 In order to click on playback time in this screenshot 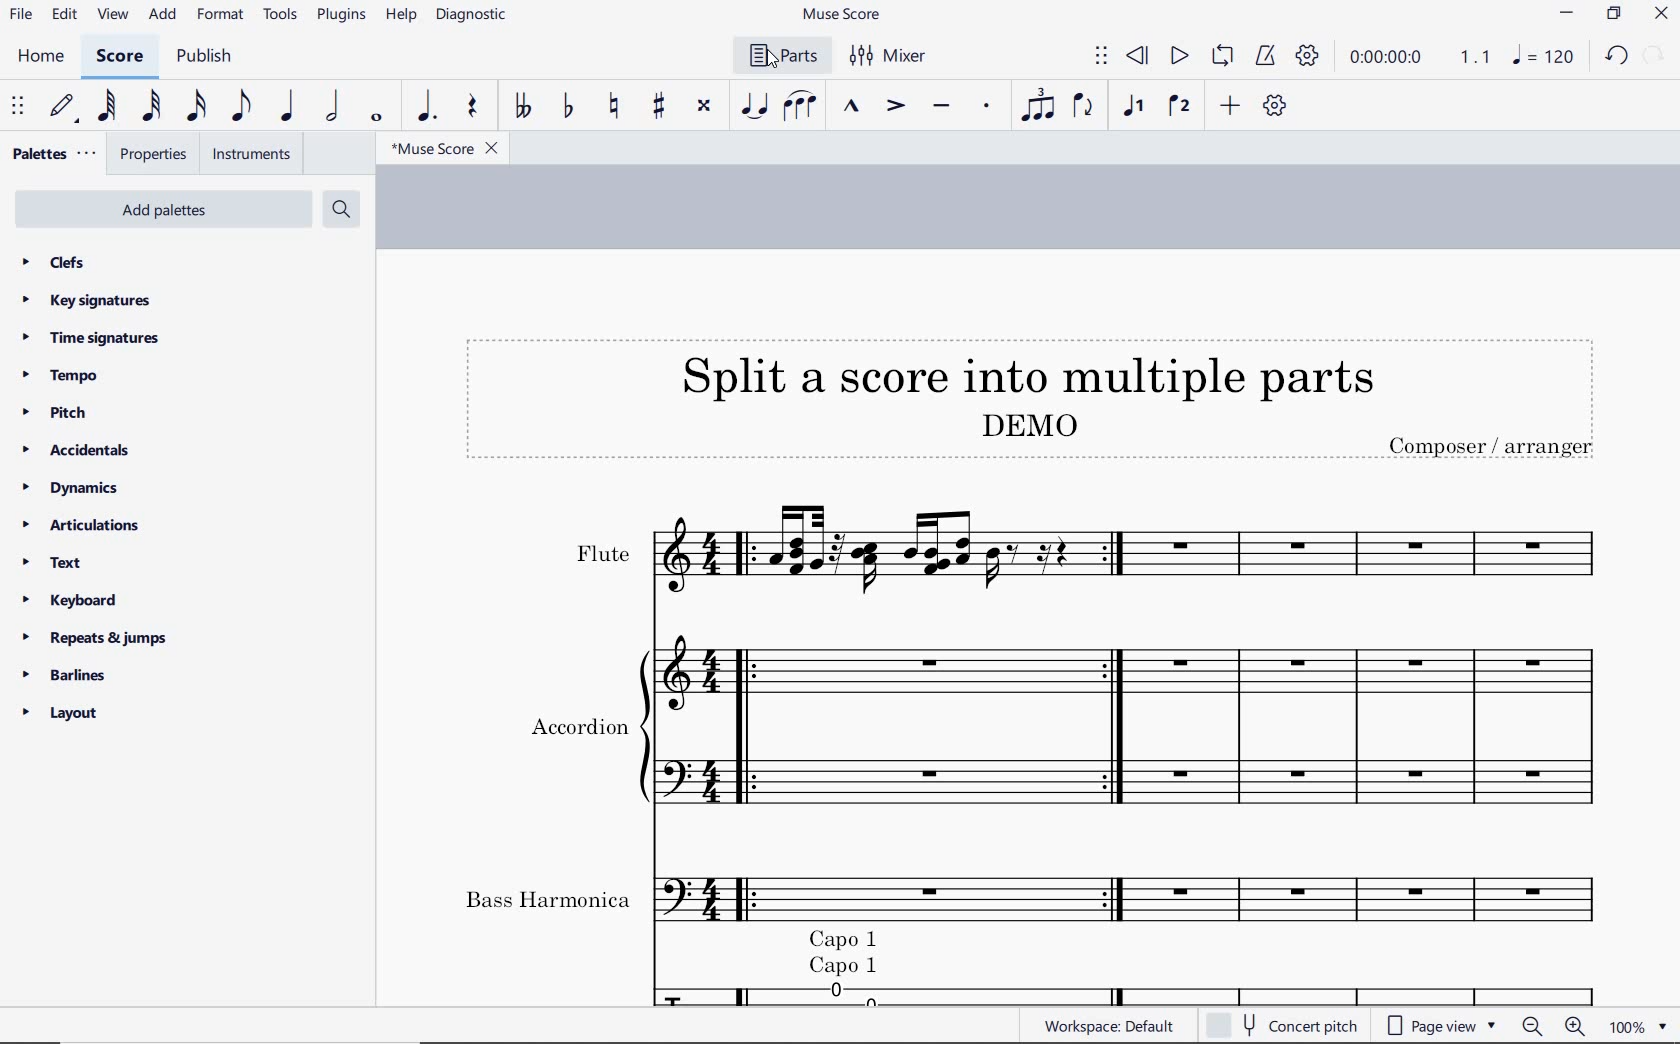, I will do `click(1386, 59)`.